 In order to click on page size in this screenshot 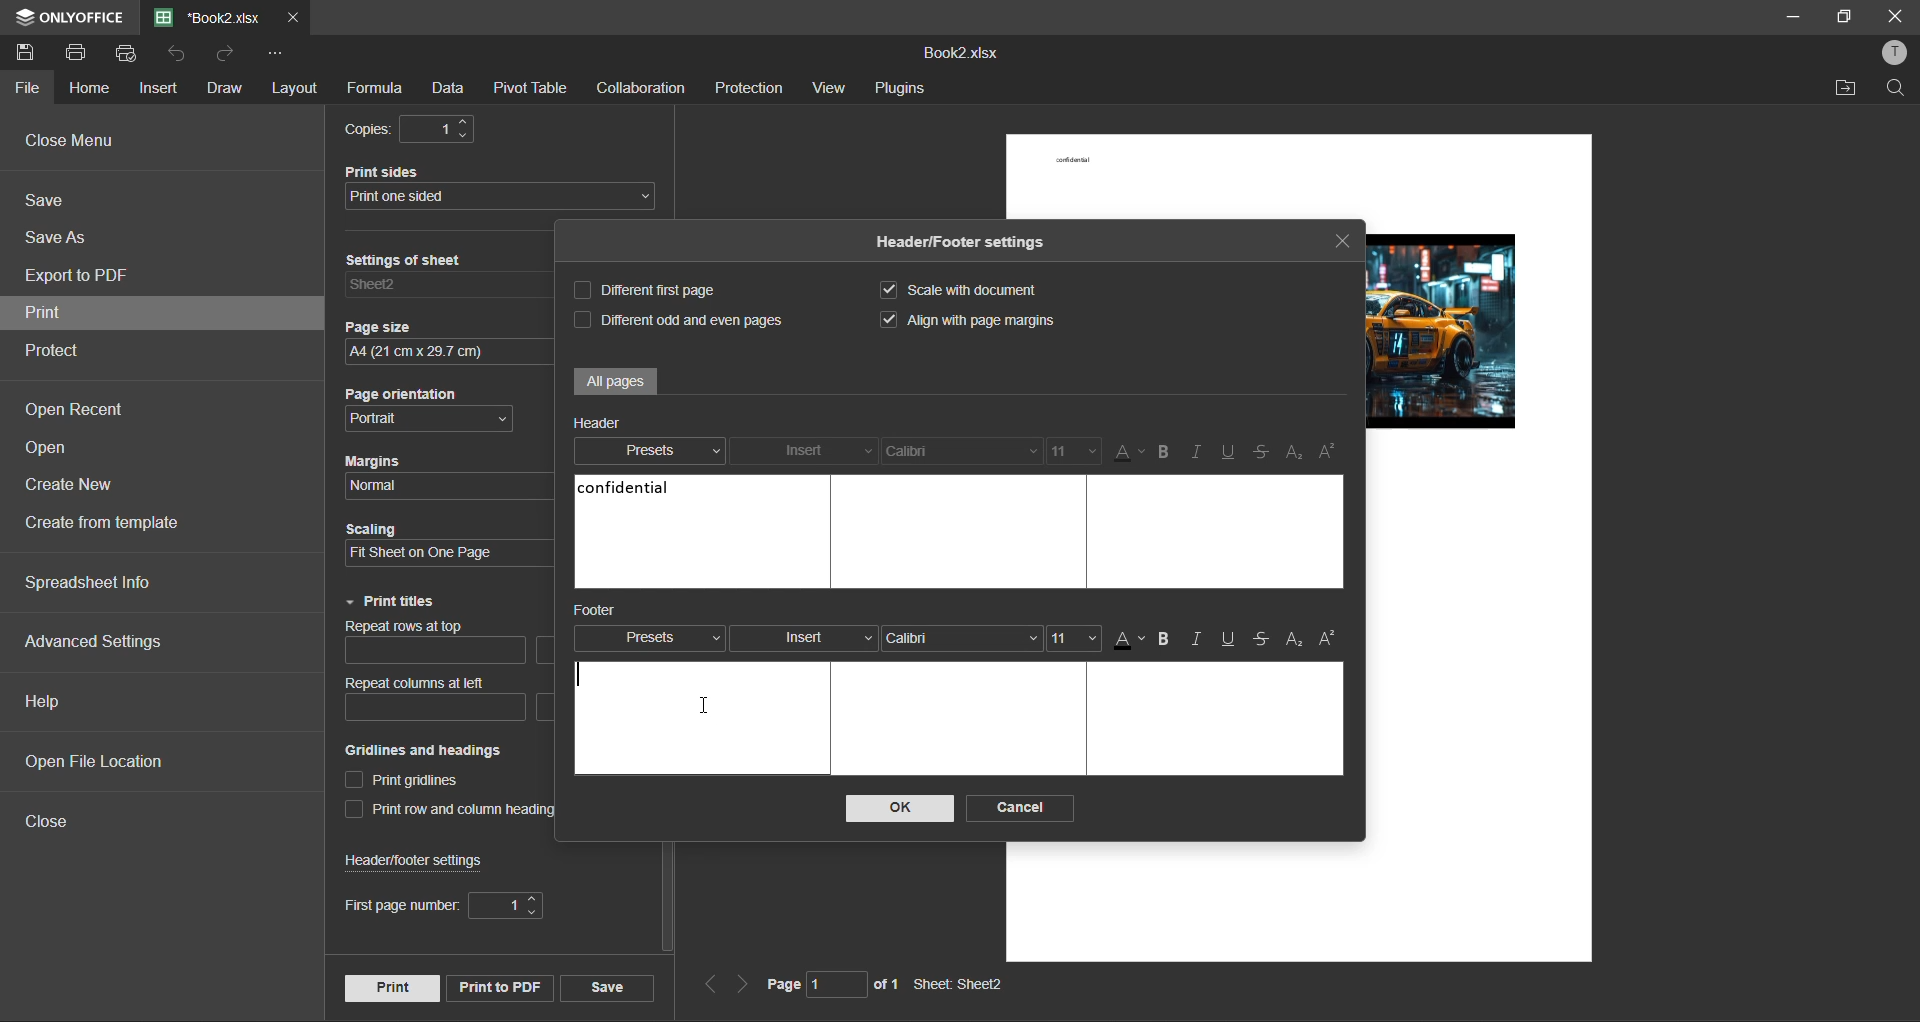, I will do `click(445, 353)`.